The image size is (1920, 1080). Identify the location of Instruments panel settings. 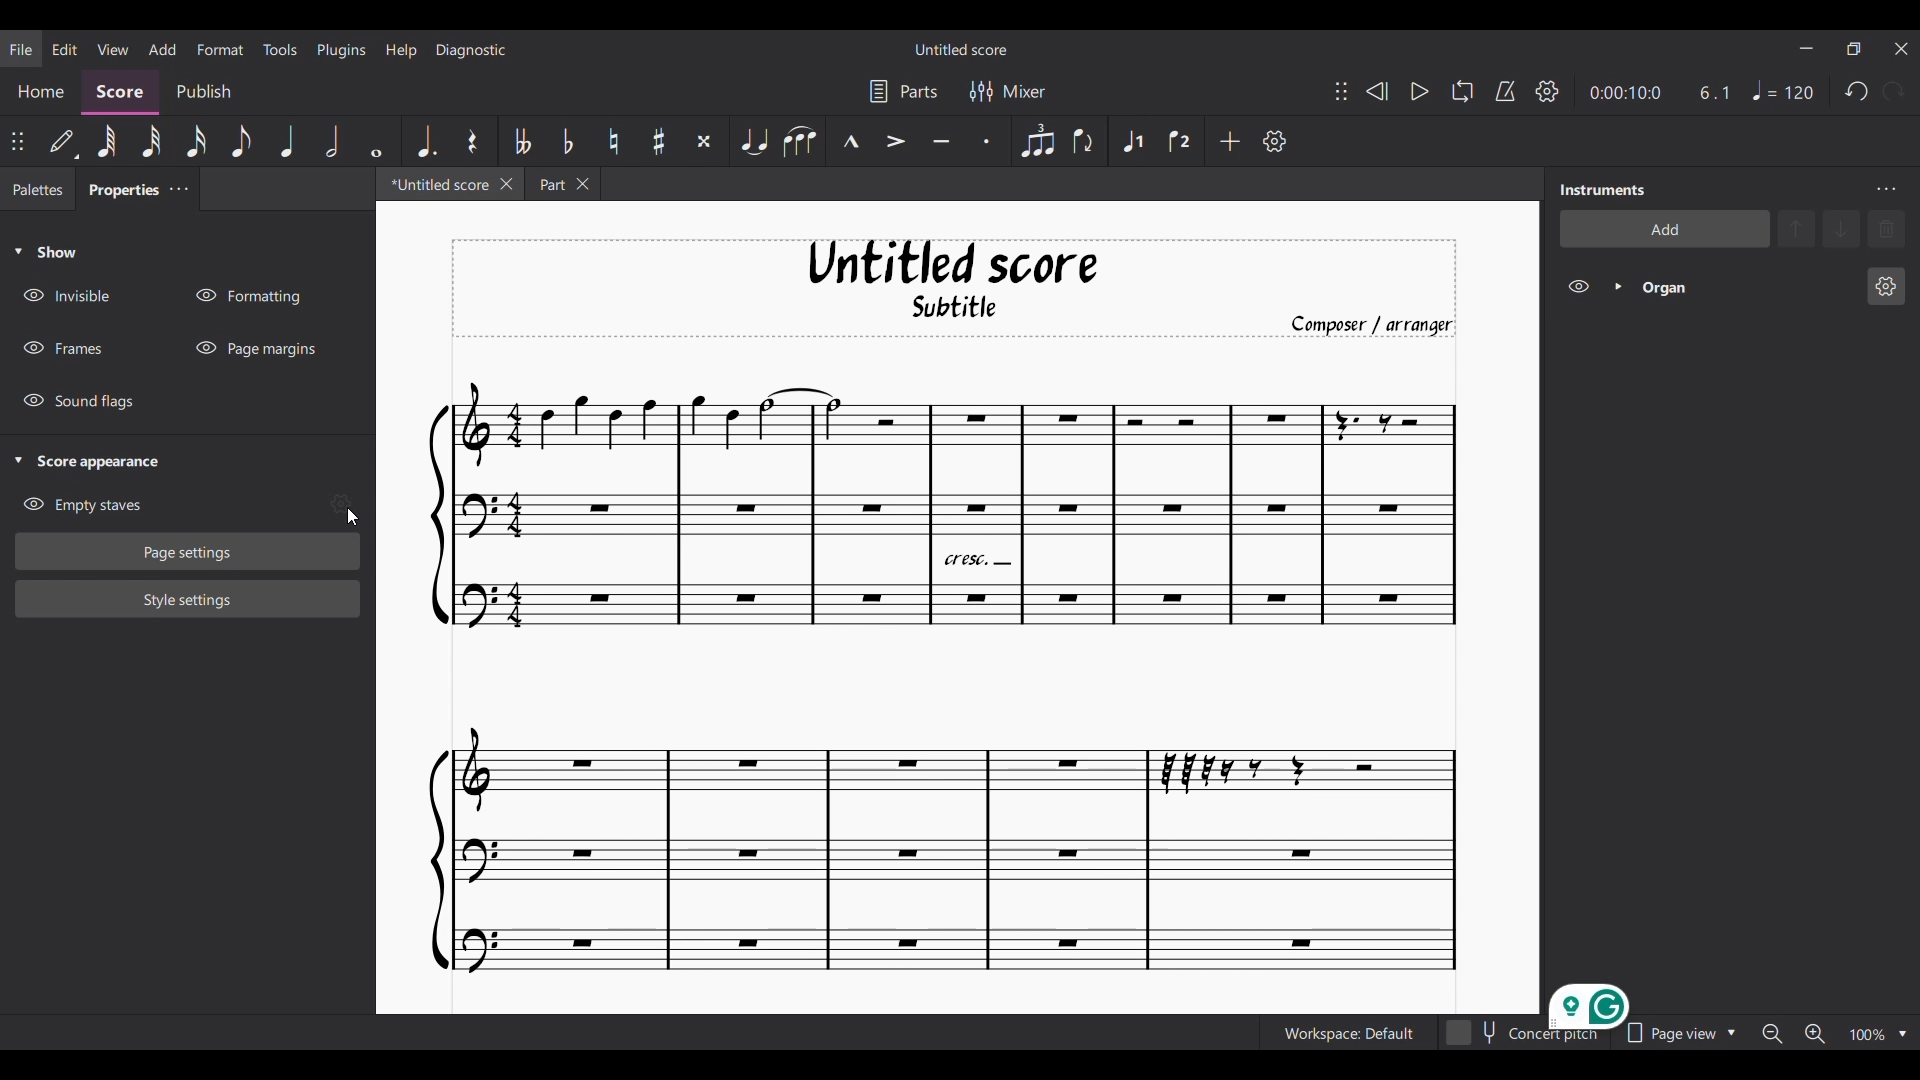
(1886, 189).